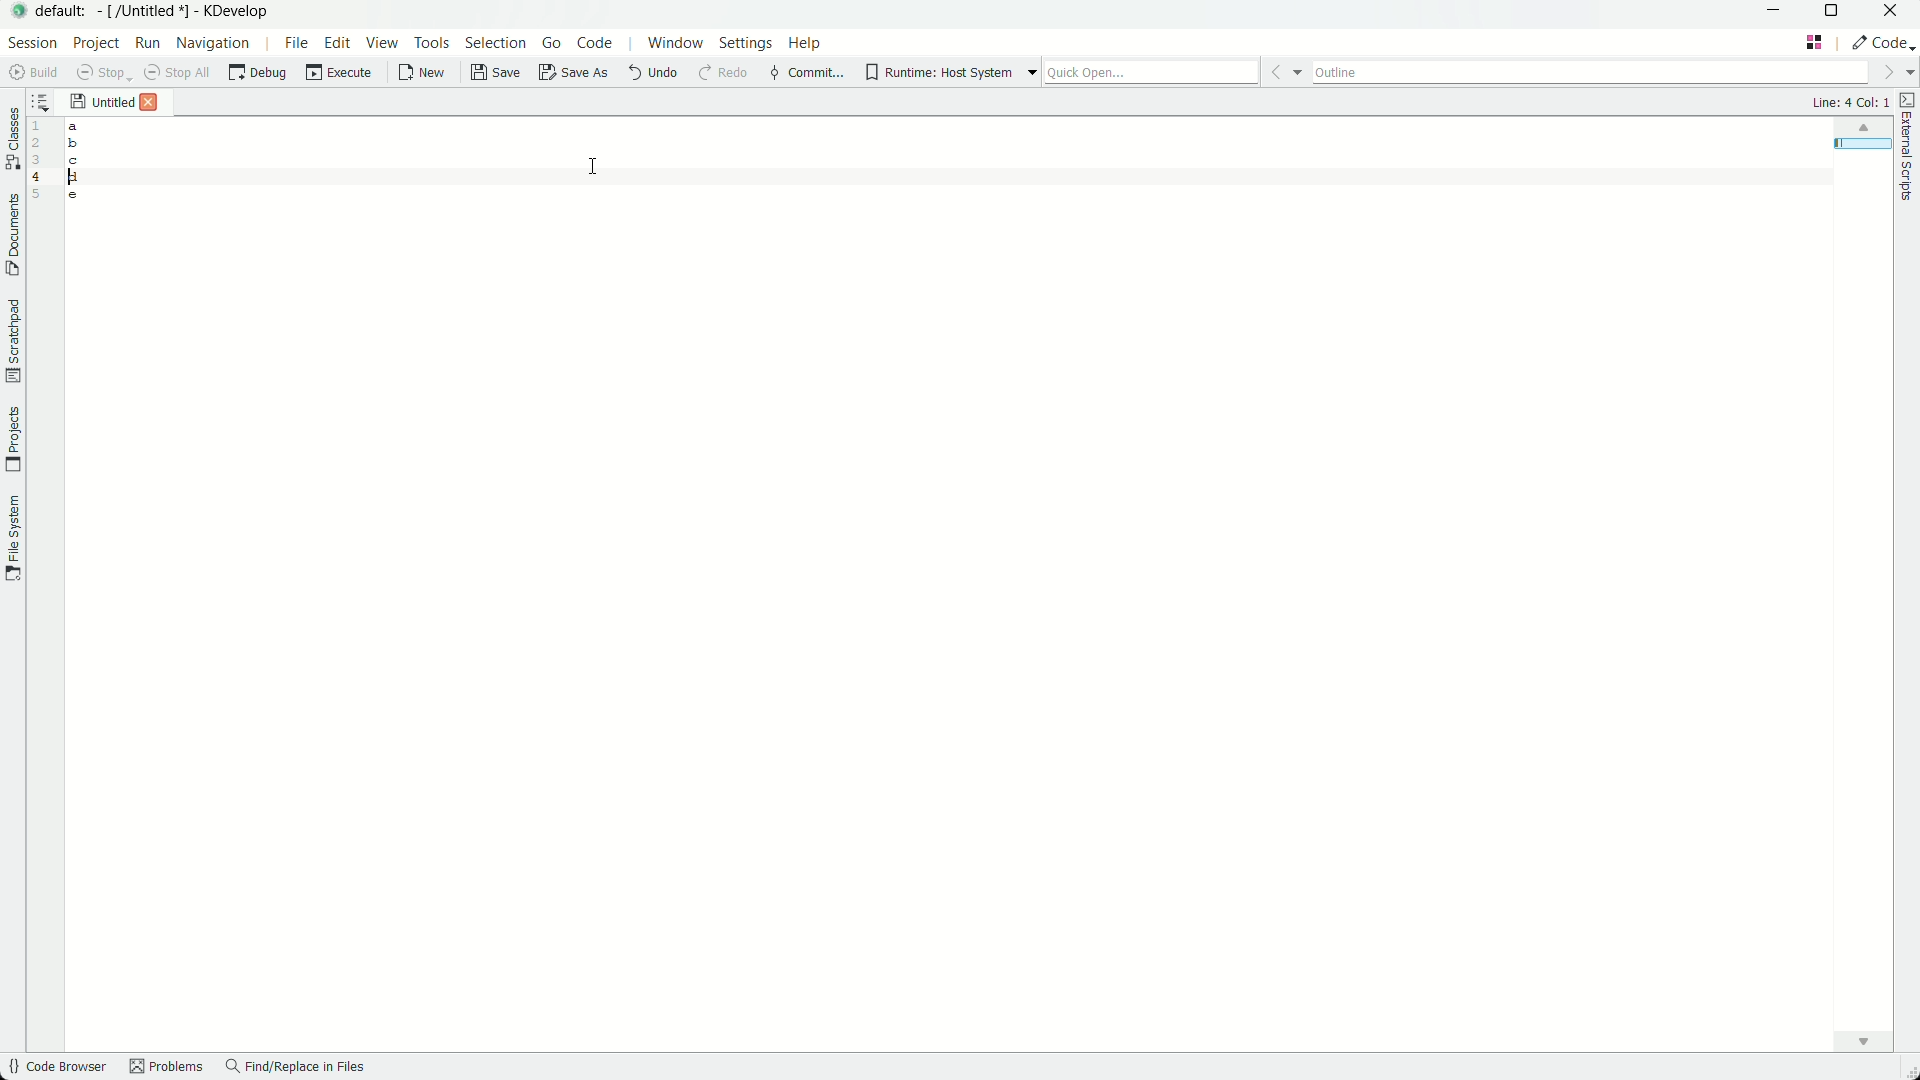 The height and width of the screenshot is (1080, 1920). Describe the element at coordinates (951, 72) in the screenshot. I see `runtime host system` at that location.